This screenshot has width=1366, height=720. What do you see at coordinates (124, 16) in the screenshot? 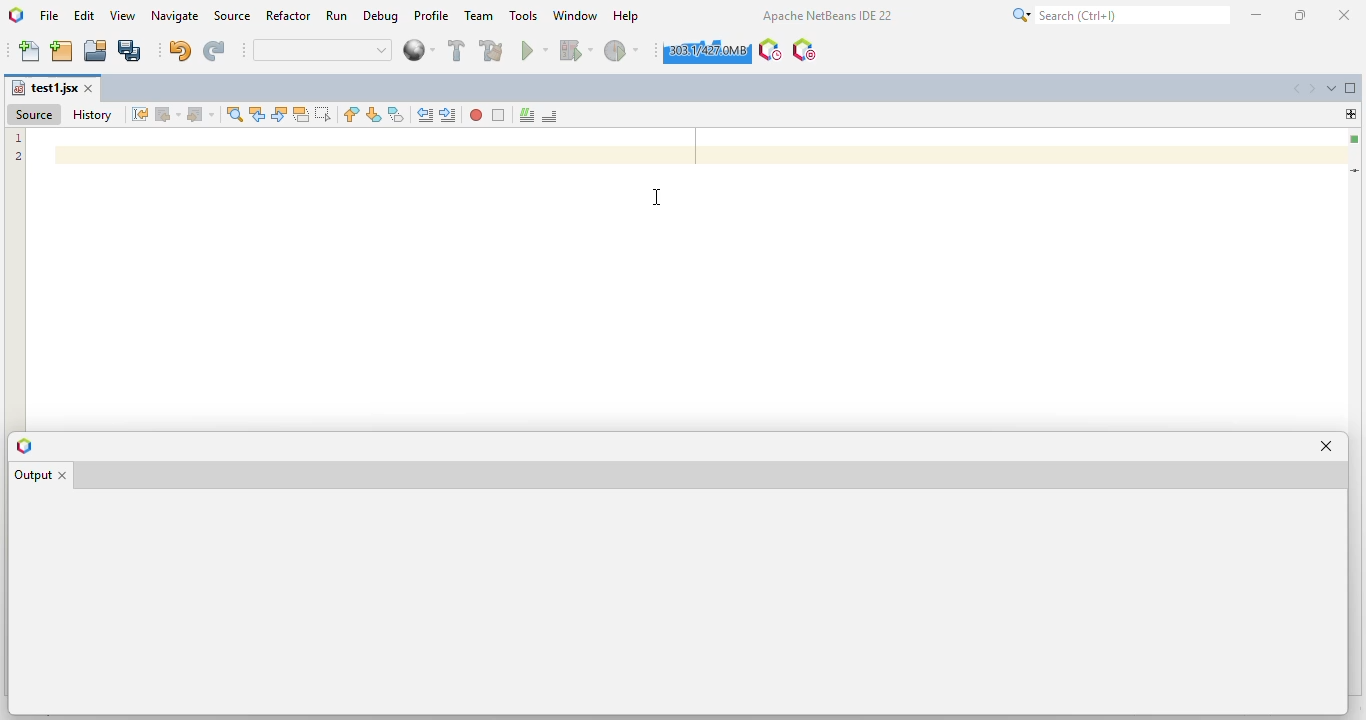
I see `view` at bounding box center [124, 16].